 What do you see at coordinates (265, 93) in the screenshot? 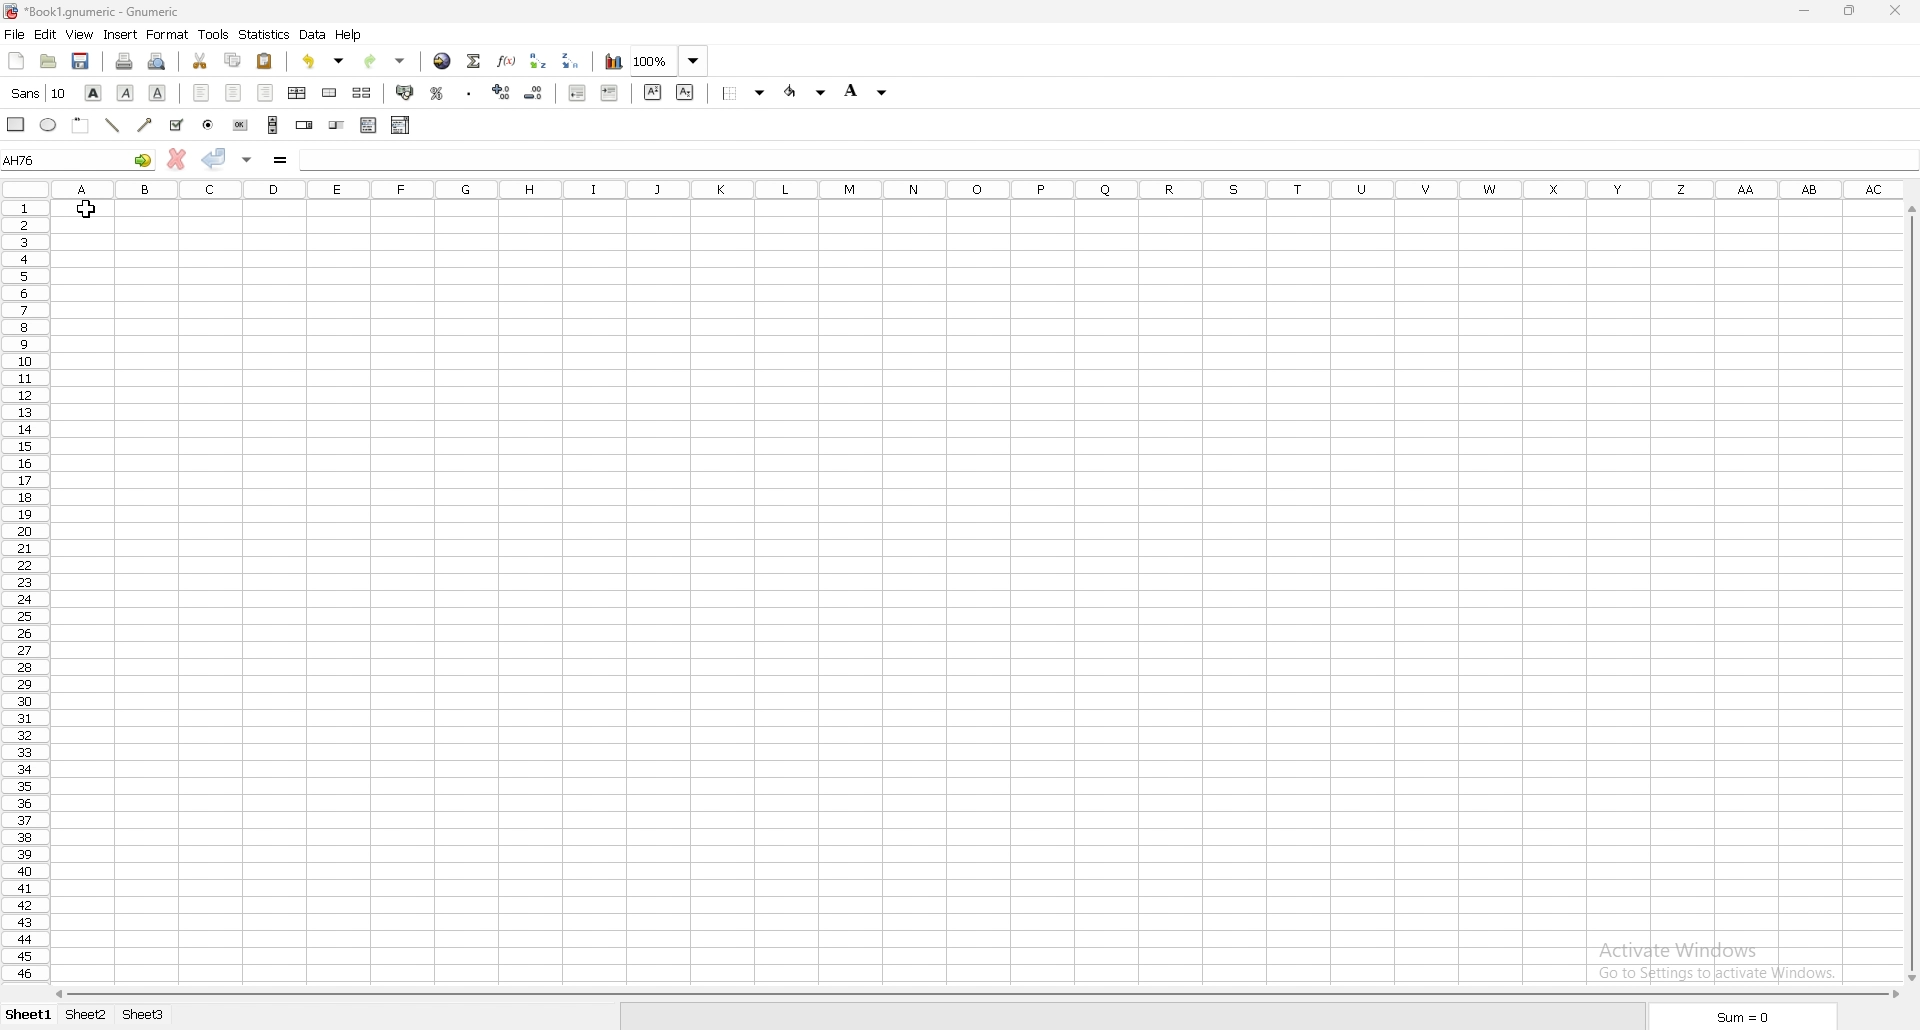
I see `align right` at bounding box center [265, 93].